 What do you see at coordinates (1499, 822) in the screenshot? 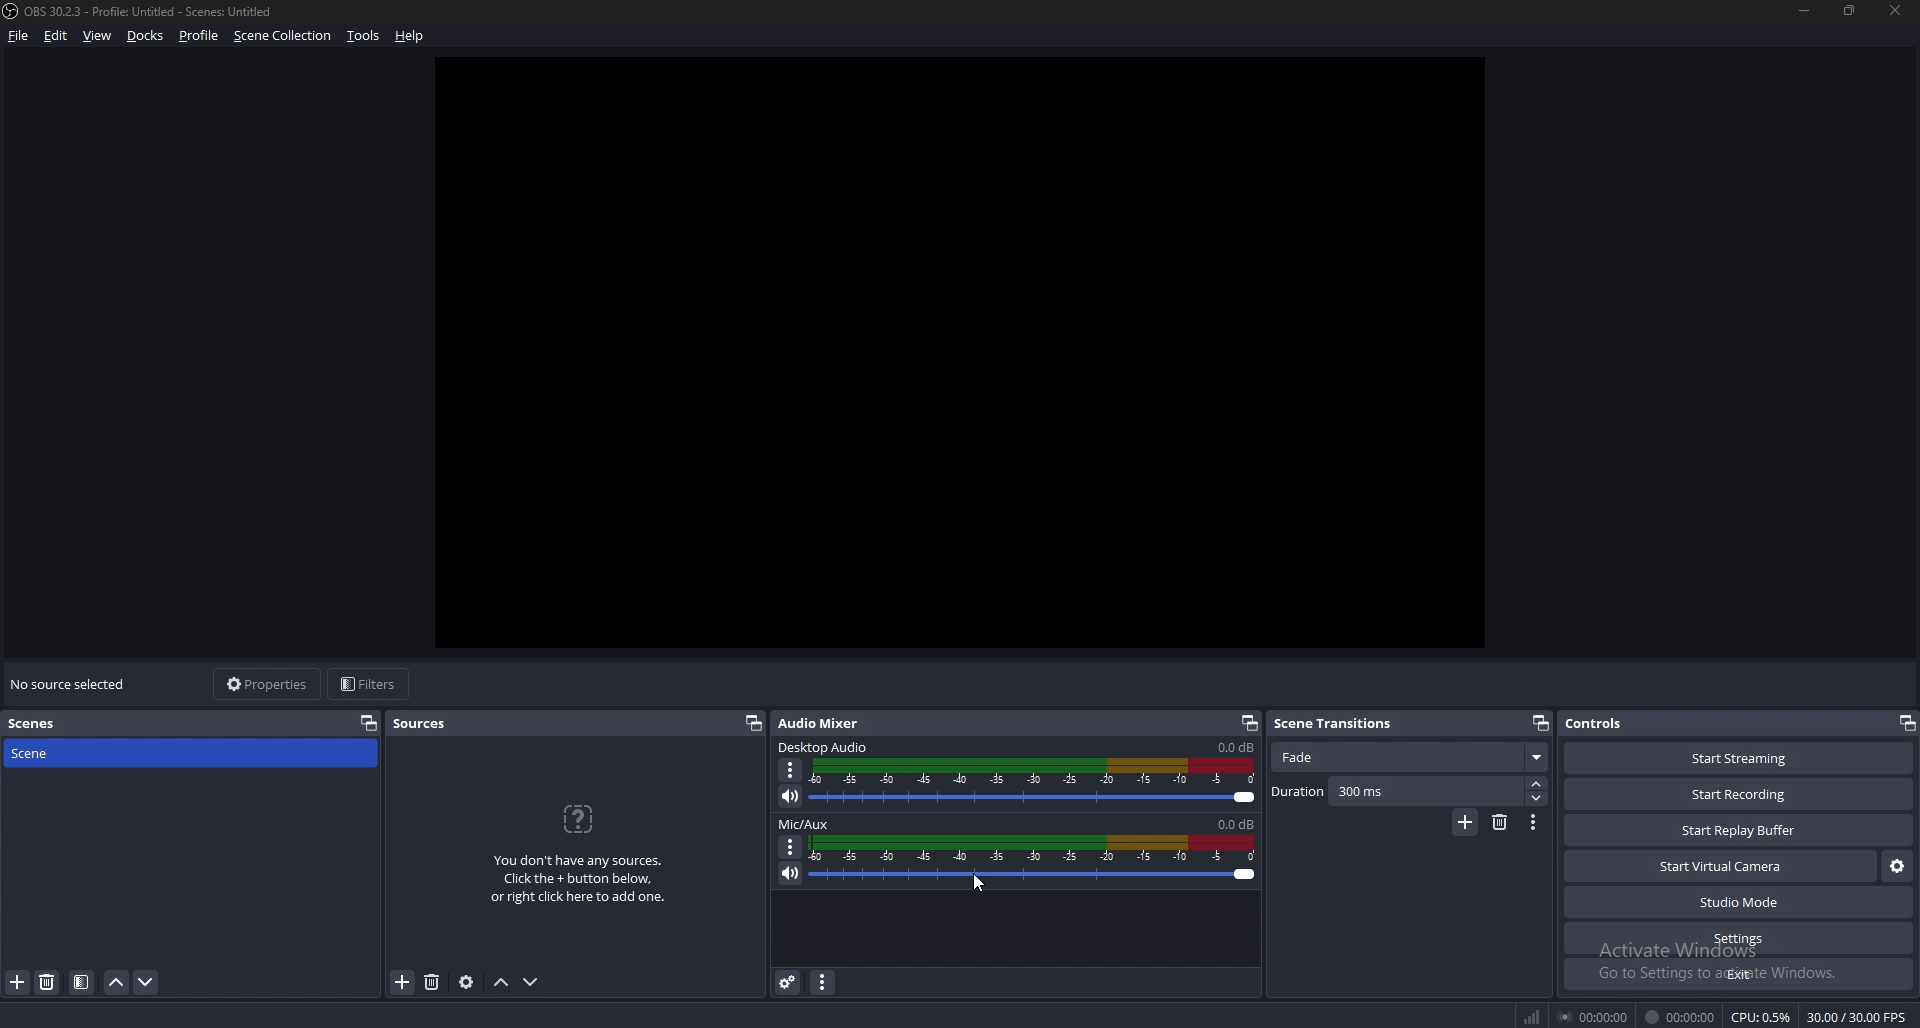
I see `remove scene` at bounding box center [1499, 822].